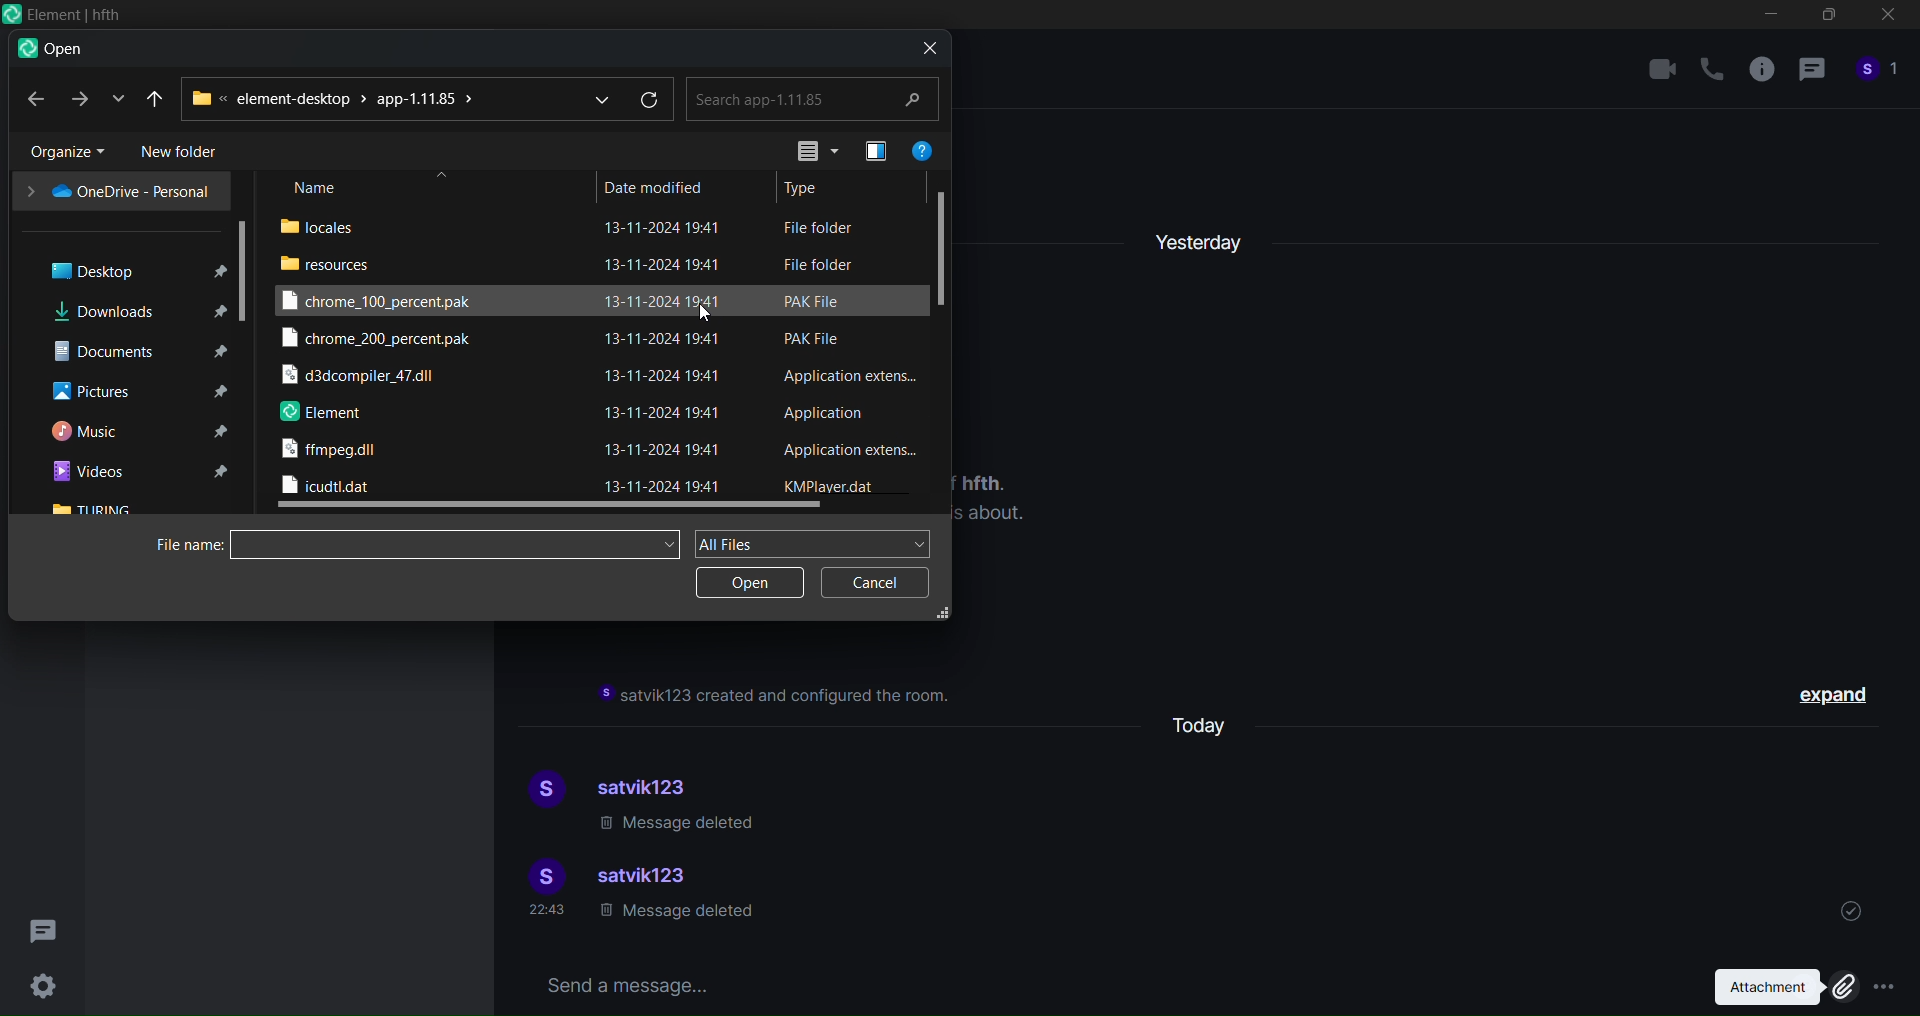 This screenshot has height=1016, width=1920. What do you see at coordinates (330, 263) in the screenshot?
I see `resouces` at bounding box center [330, 263].